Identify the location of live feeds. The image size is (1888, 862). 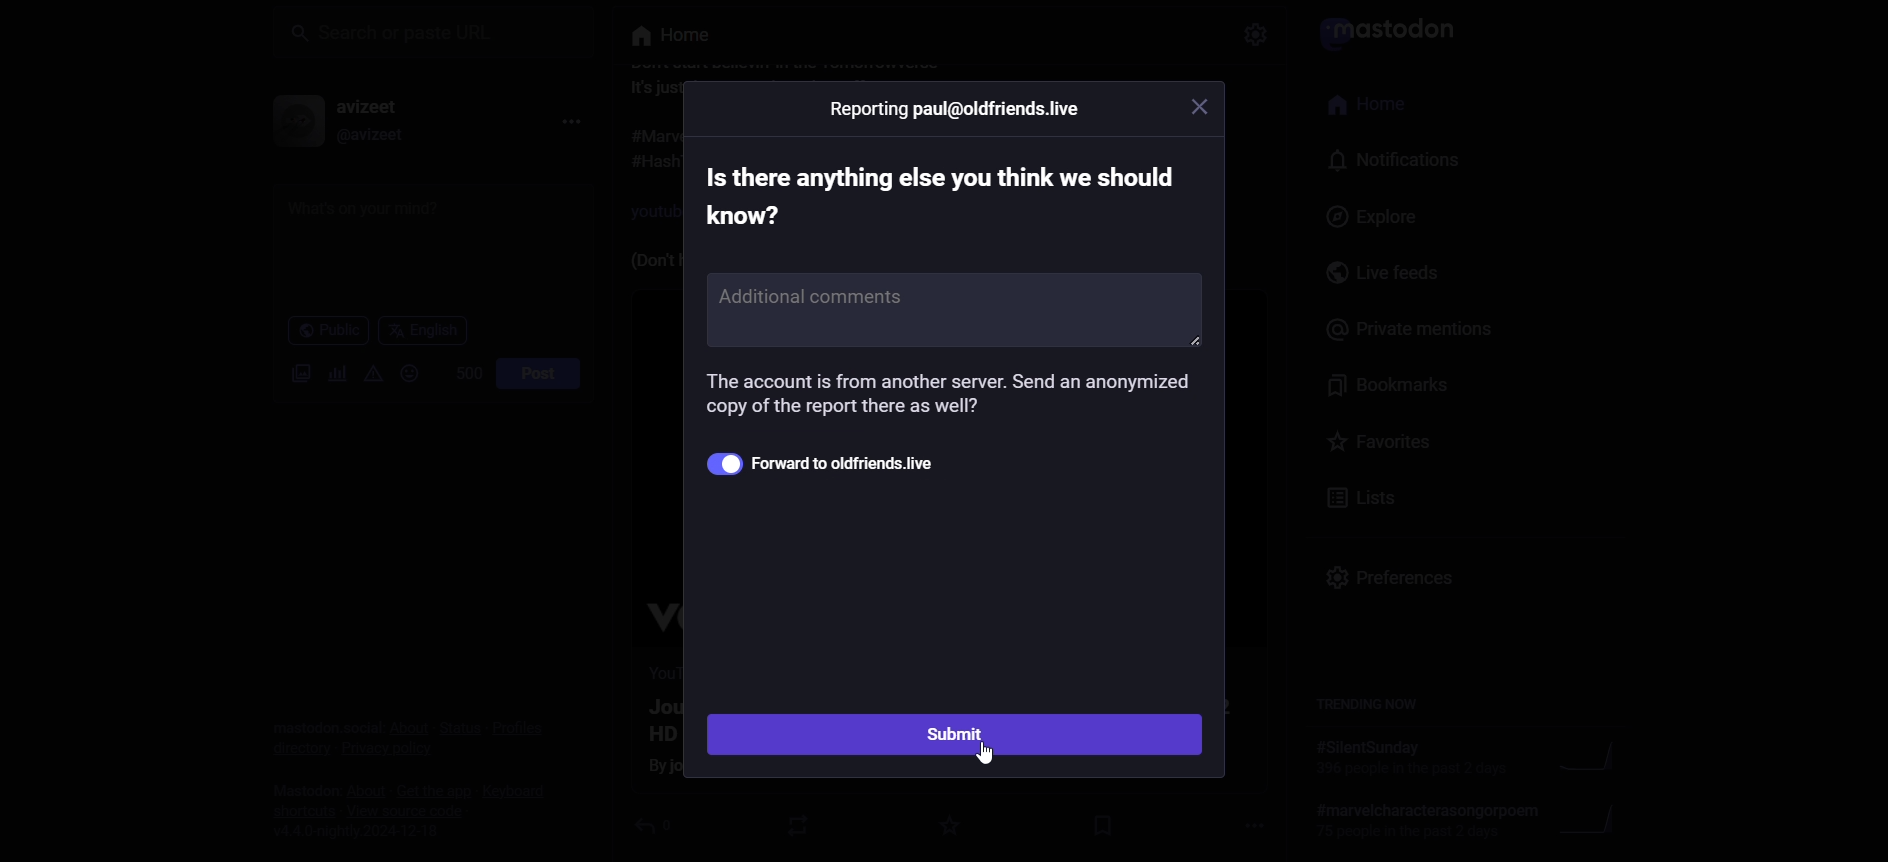
(1389, 275).